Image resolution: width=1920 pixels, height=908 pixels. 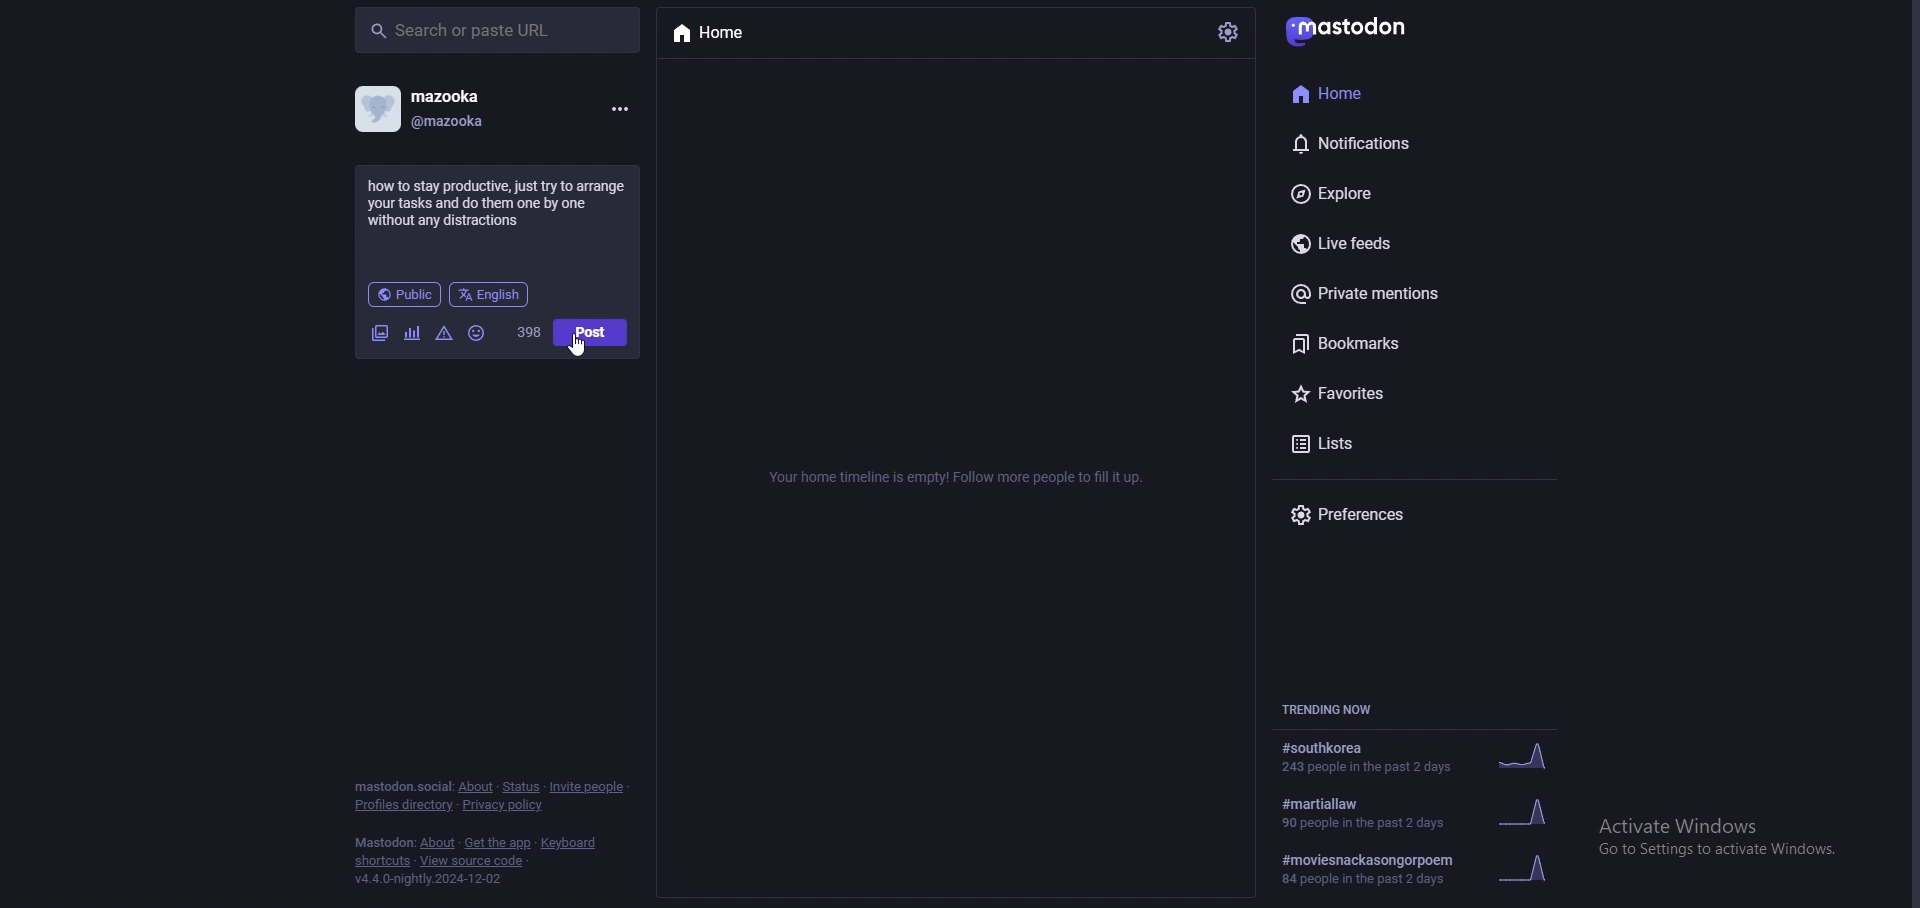 I want to click on lists, so click(x=1390, y=445).